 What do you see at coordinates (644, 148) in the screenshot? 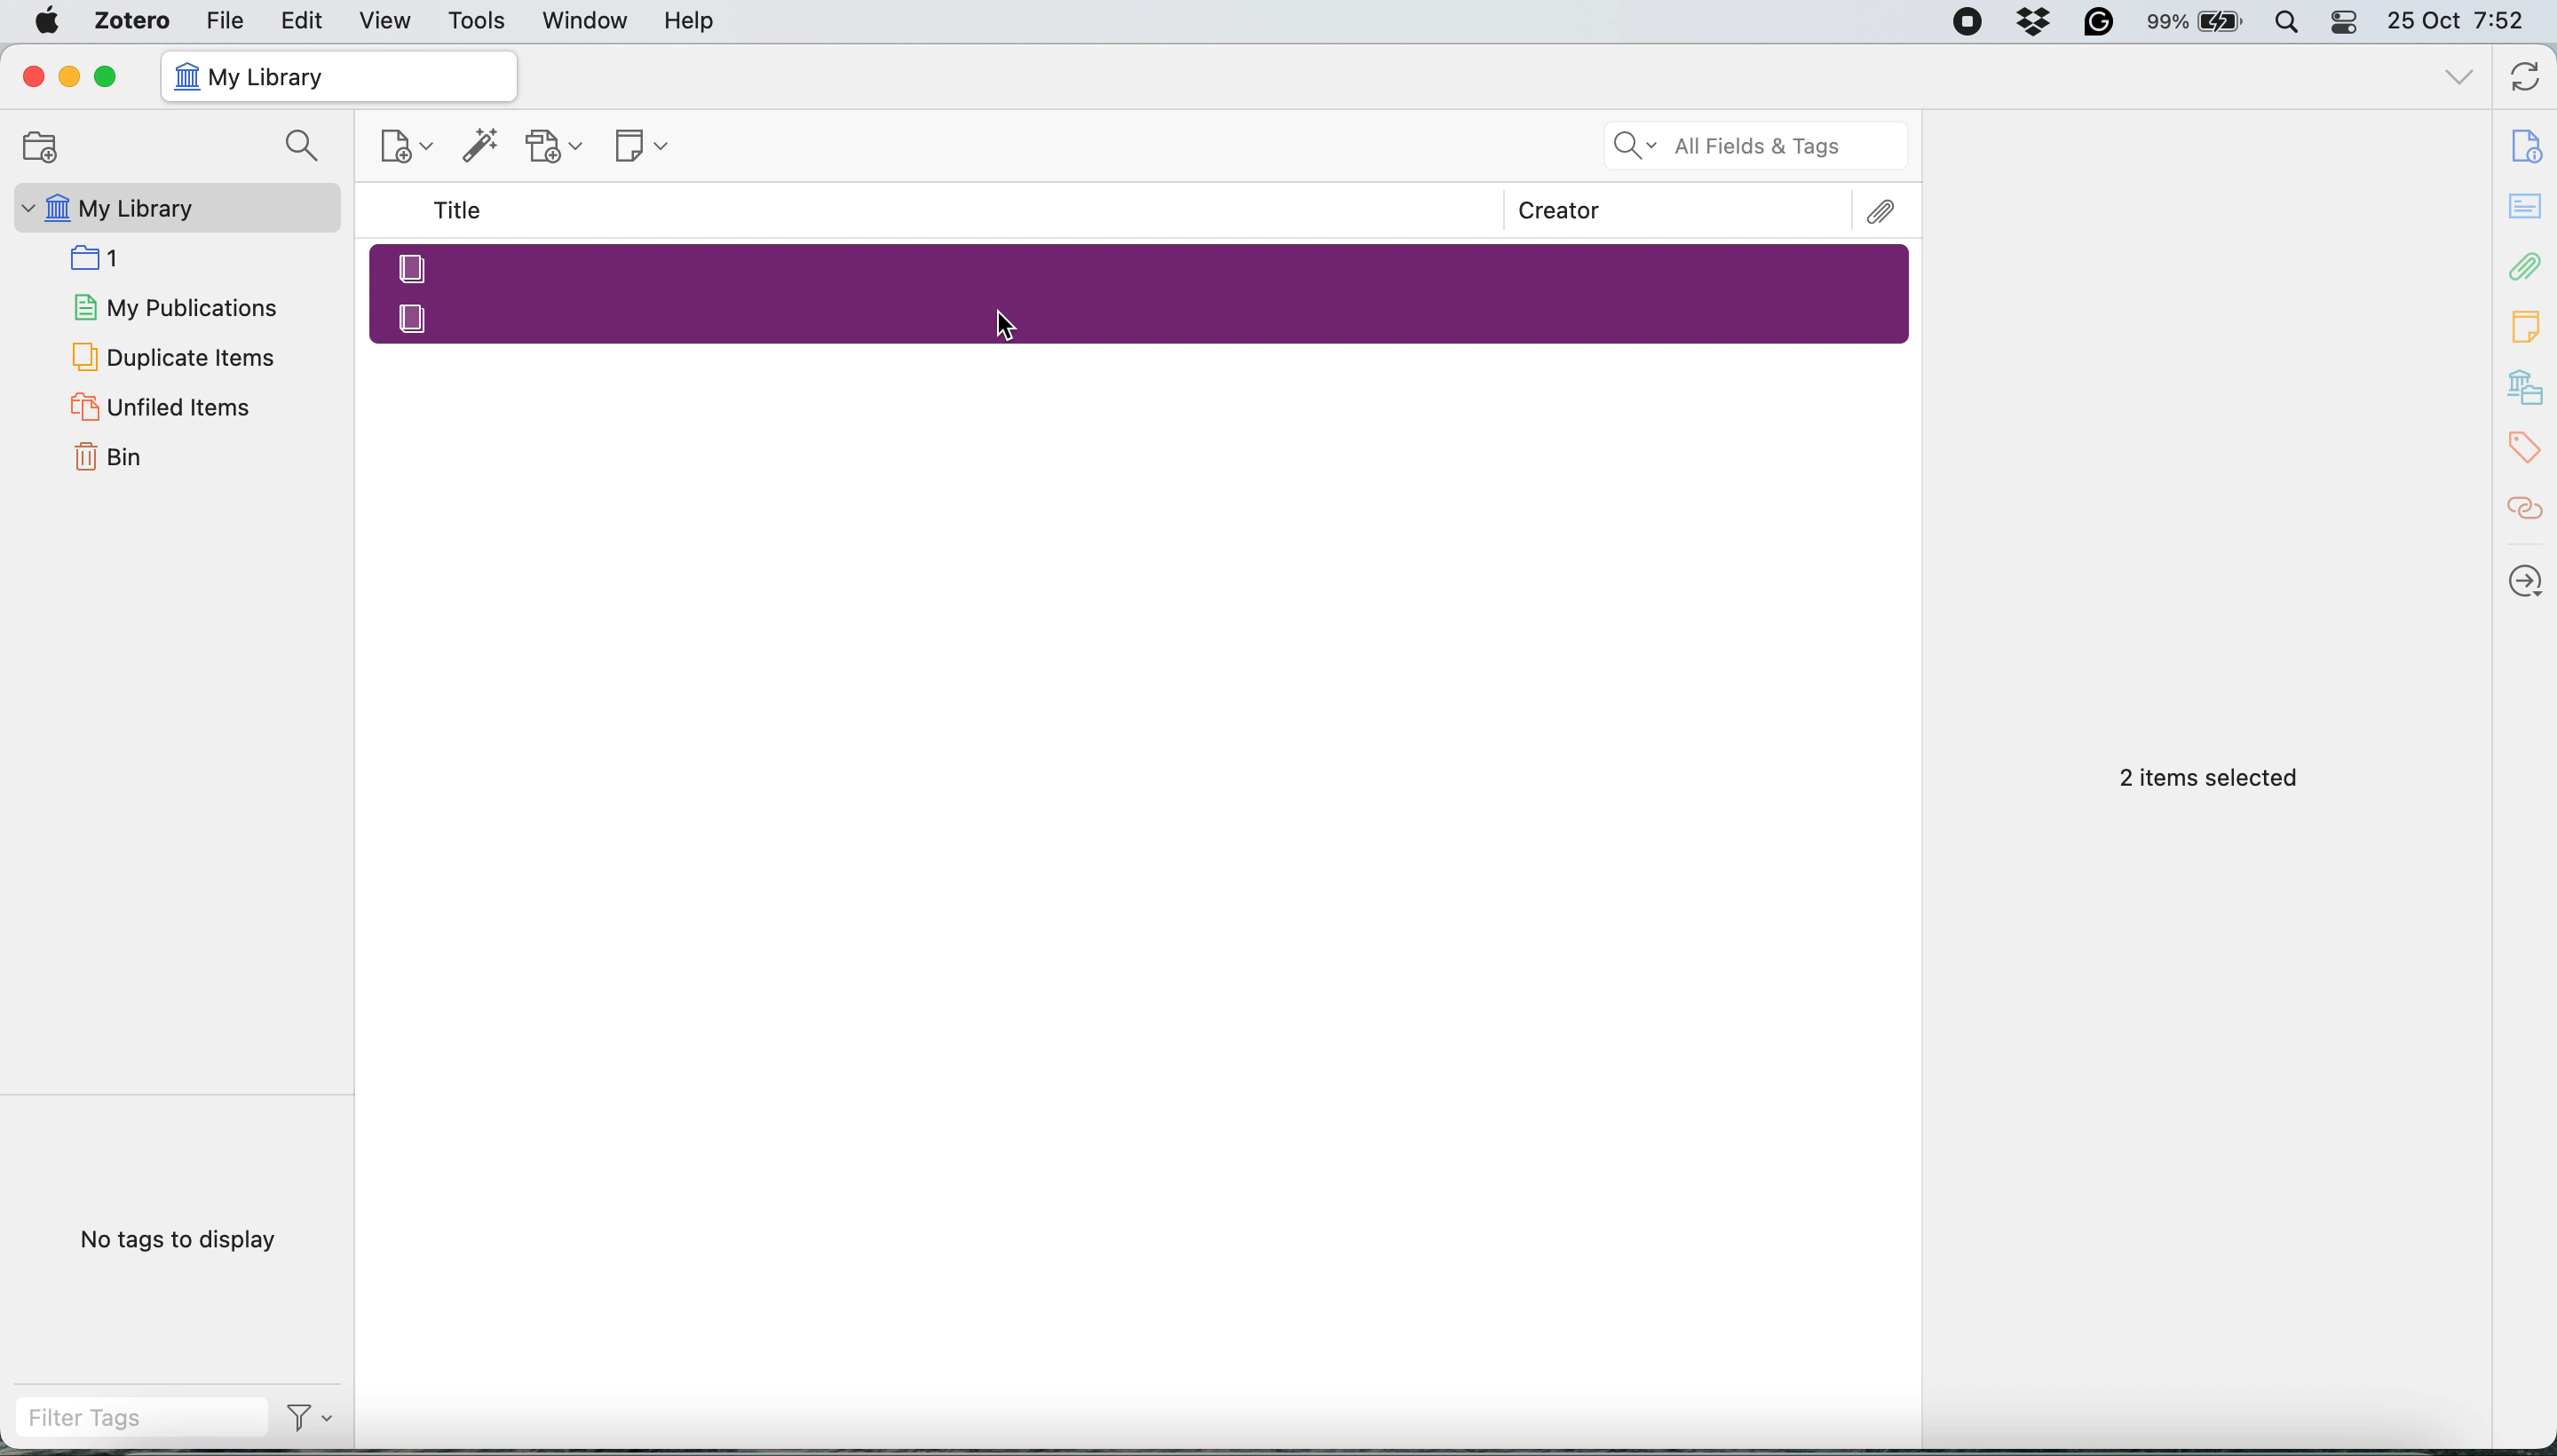
I see `New Note` at bounding box center [644, 148].